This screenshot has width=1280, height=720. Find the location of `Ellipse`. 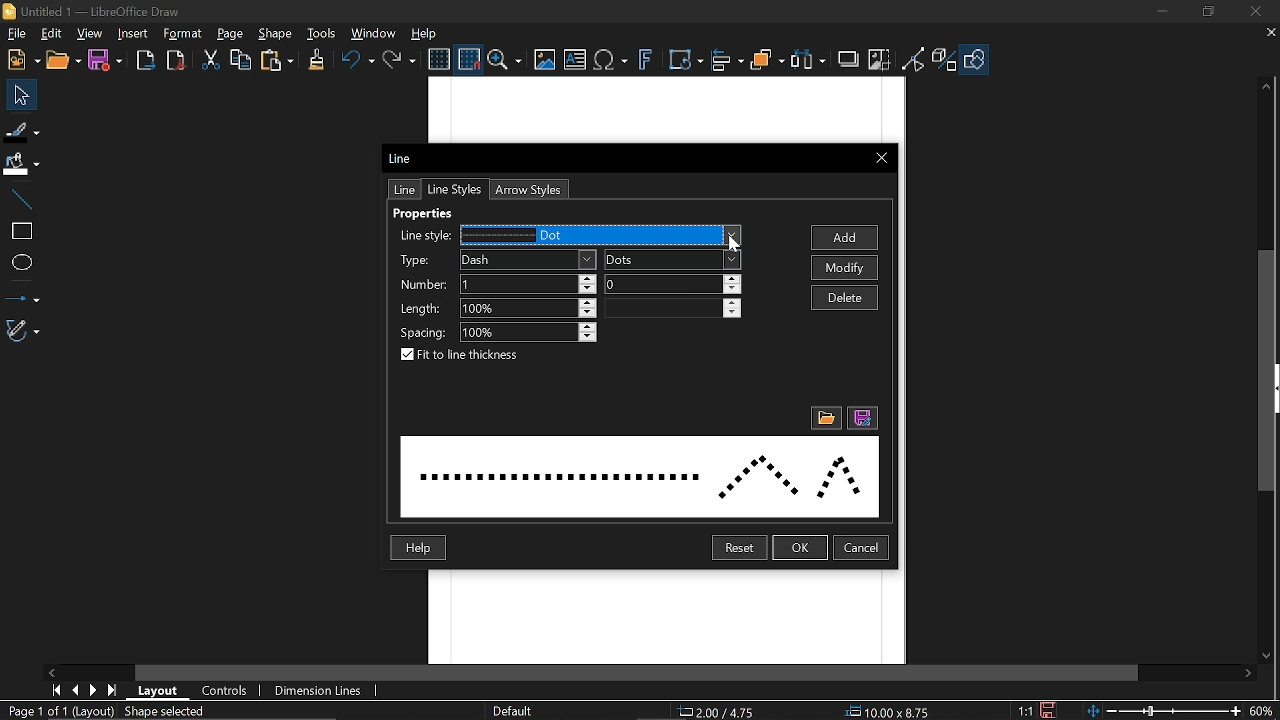

Ellipse is located at coordinates (20, 261).